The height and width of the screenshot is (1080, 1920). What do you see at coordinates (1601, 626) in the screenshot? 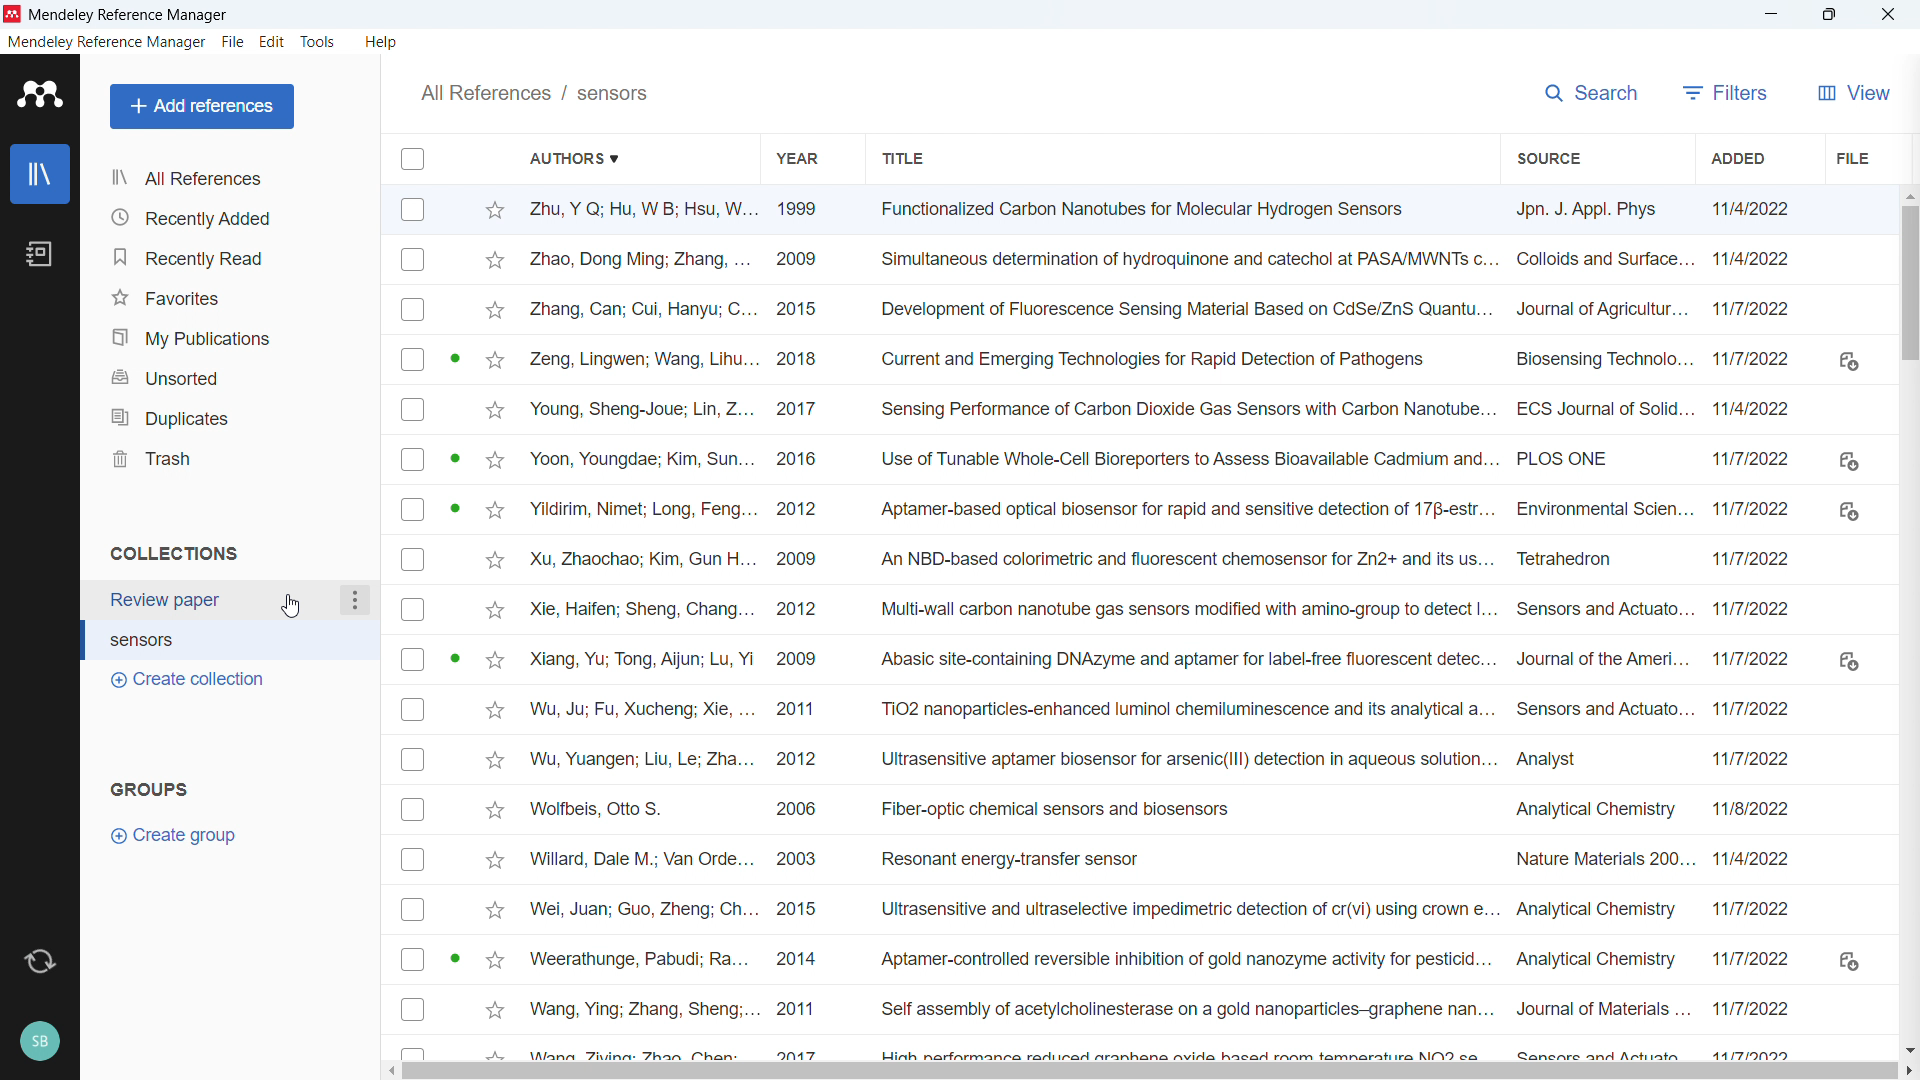
I see `Source of individual entries ` at bounding box center [1601, 626].